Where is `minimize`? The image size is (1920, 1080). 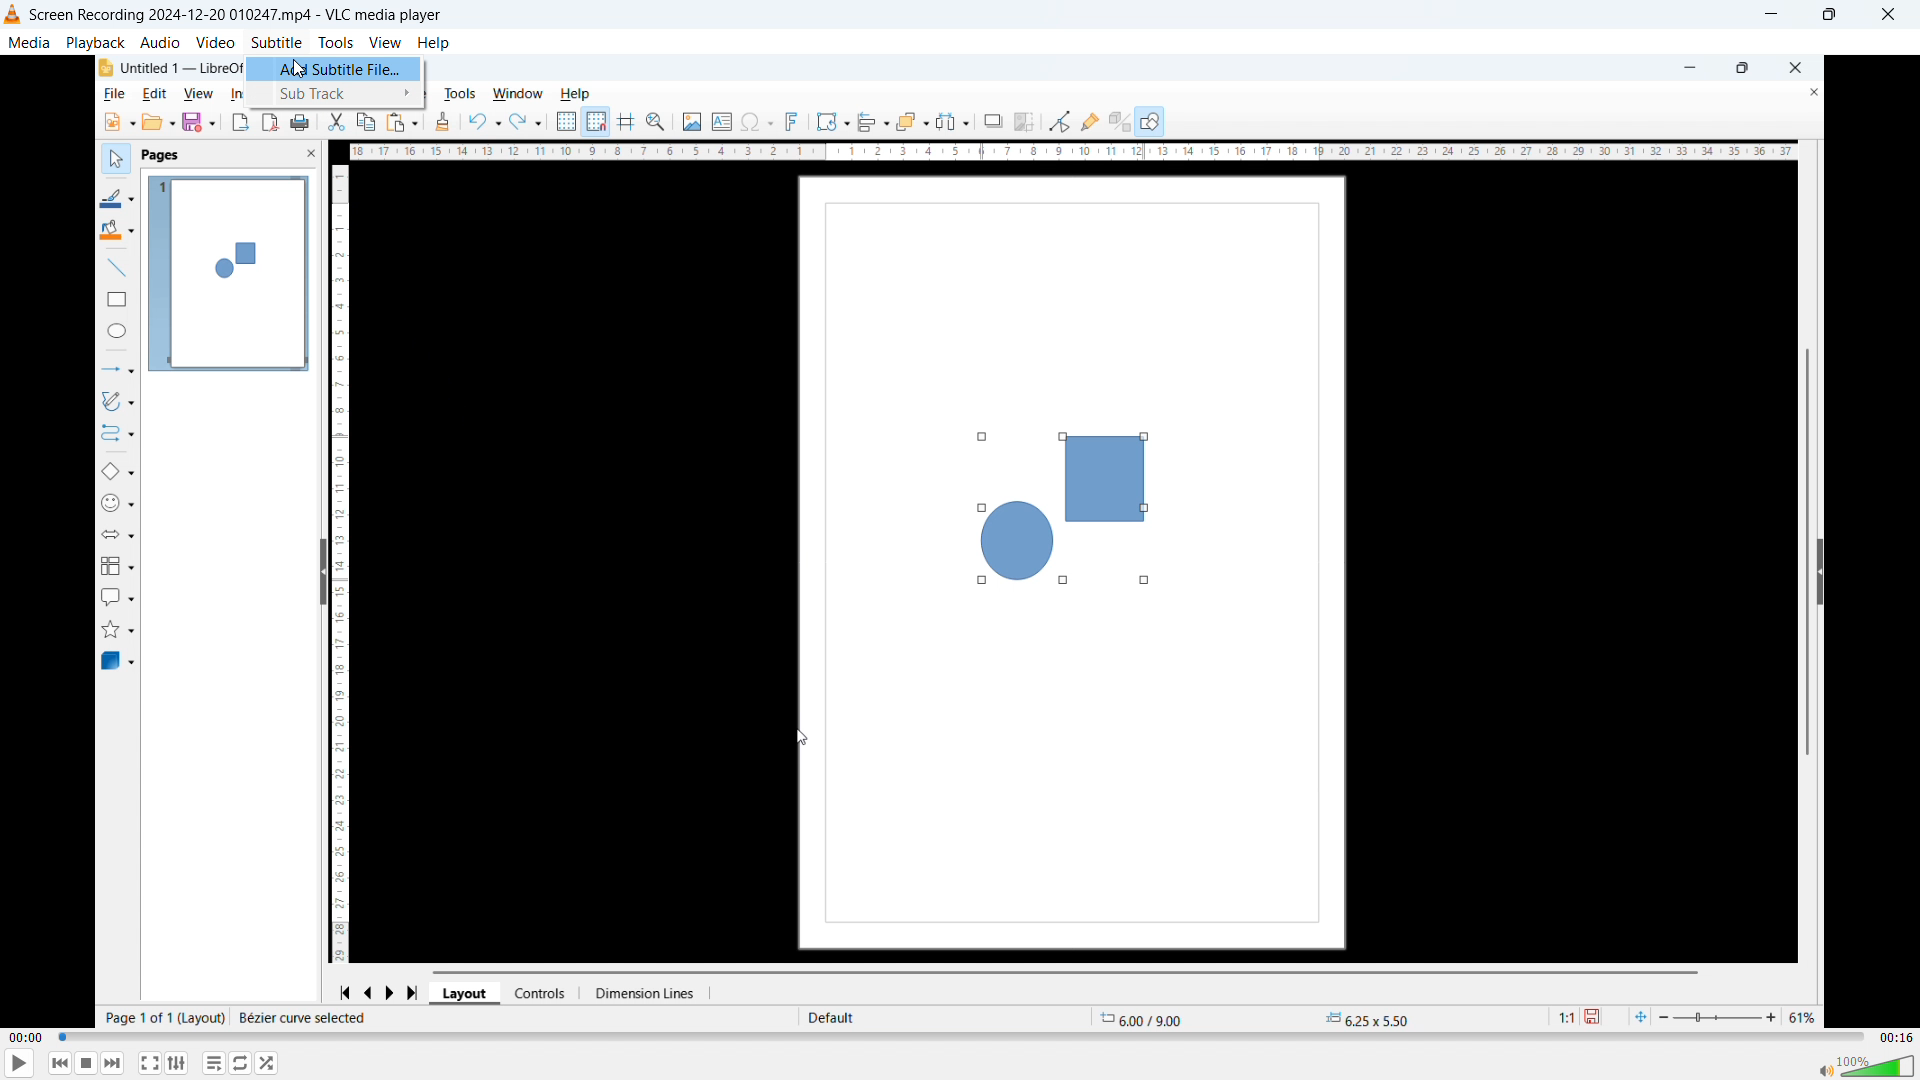
minimize is located at coordinates (1769, 16).